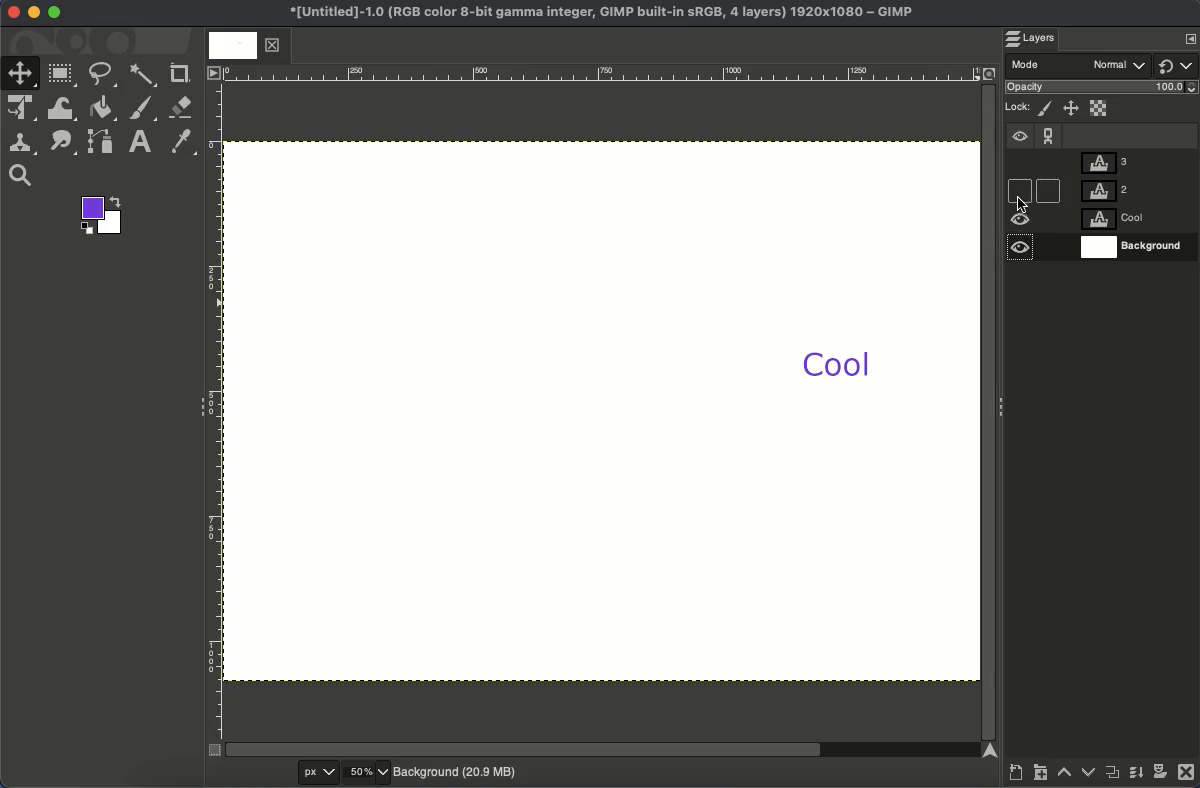 The height and width of the screenshot is (788, 1200). What do you see at coordinates (11, 13) in the screenshot?
I see `Close` at bounding box center [11, 13].